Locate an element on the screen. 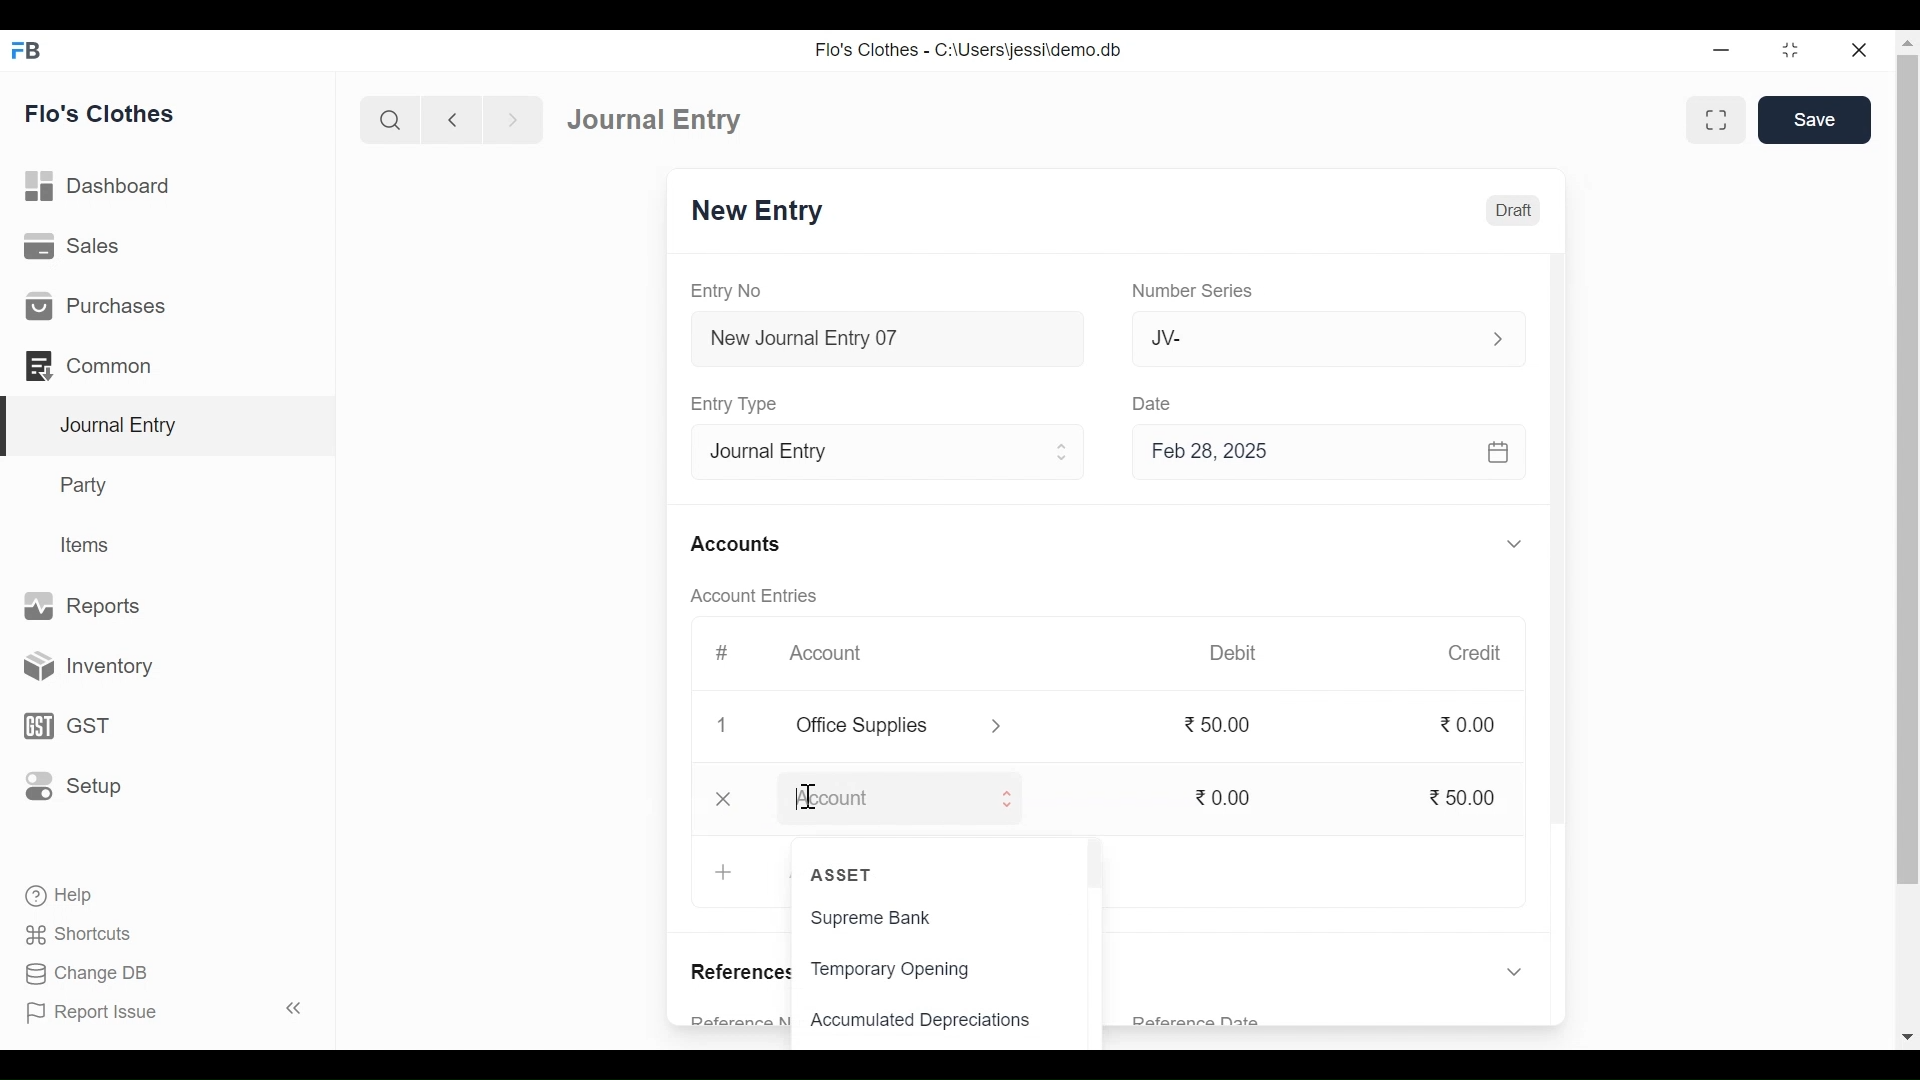 This screenshot has width=1920, height=1080. Scroll down is located at coordinates (1907, 1038).